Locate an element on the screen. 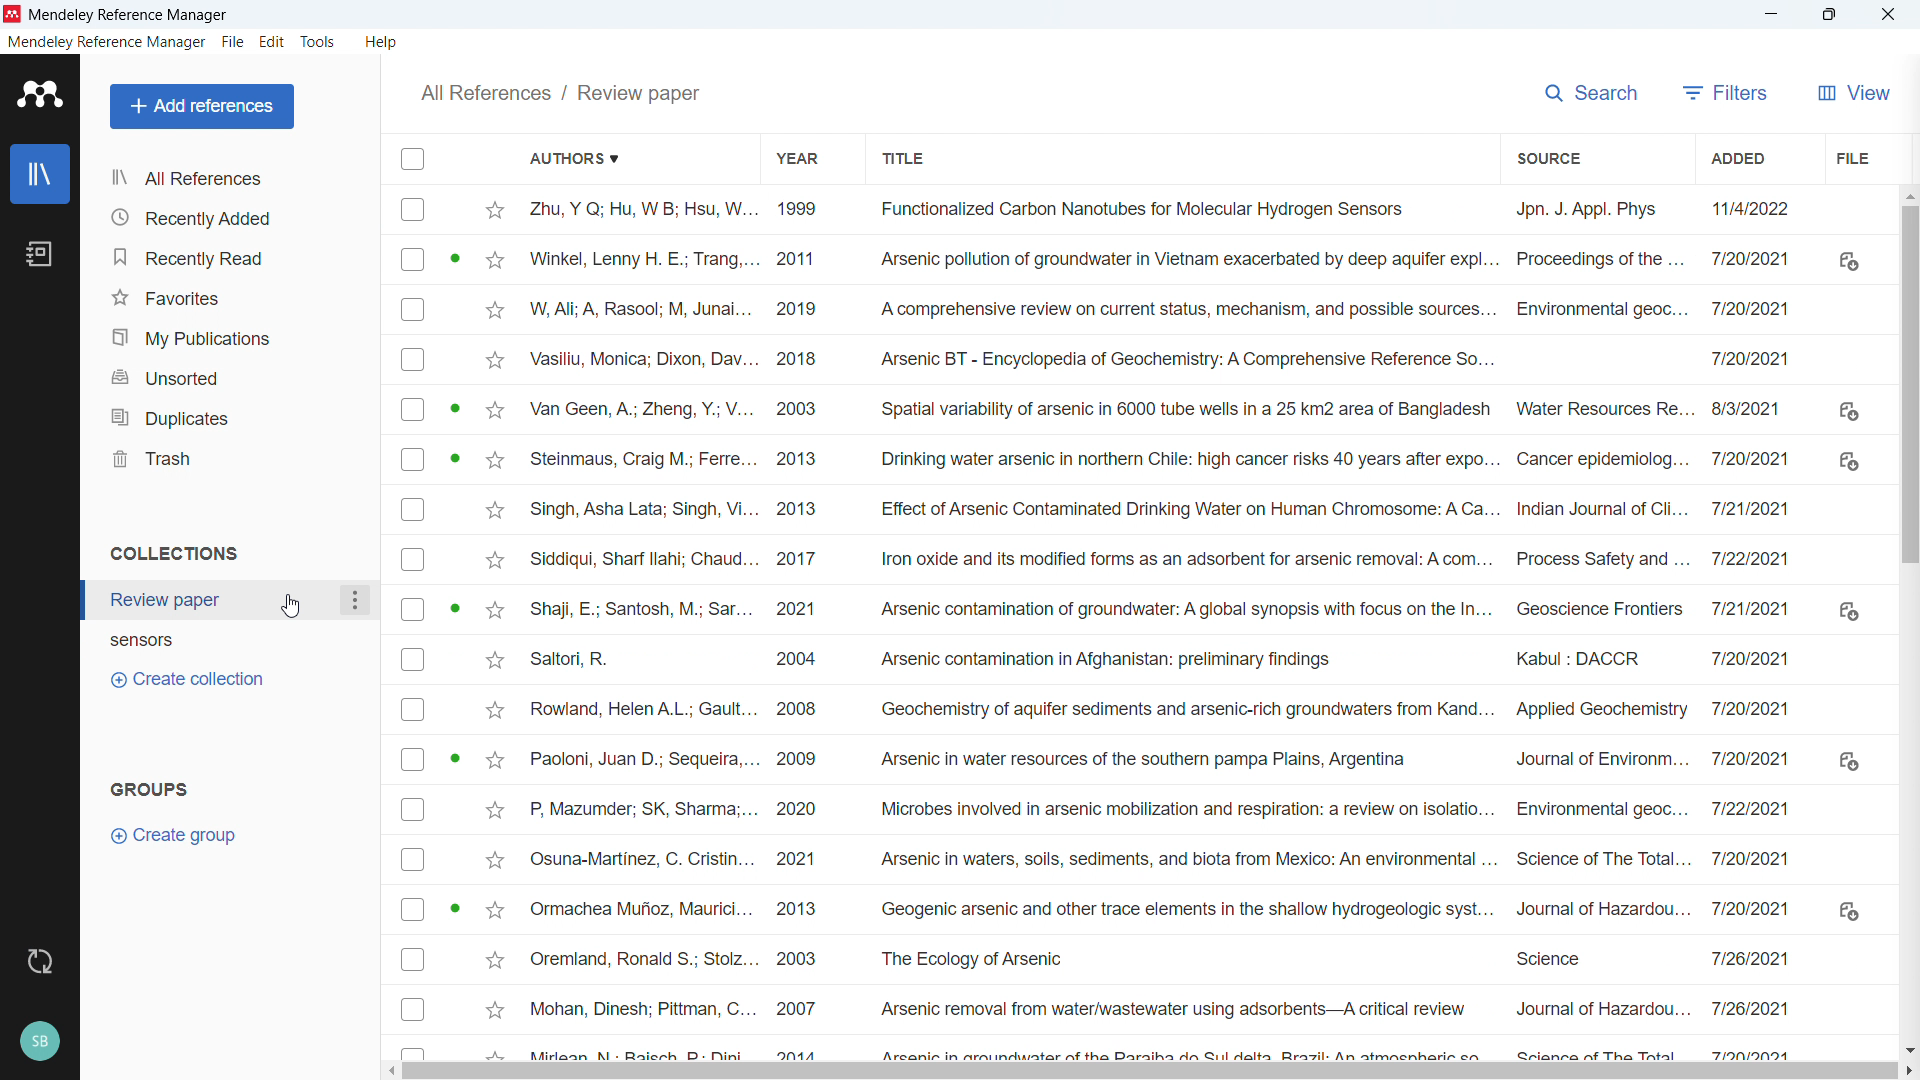 The width and height of the screenshot is (1920, 1080). Sort by year of publication  is located at coordinates (796, 157).